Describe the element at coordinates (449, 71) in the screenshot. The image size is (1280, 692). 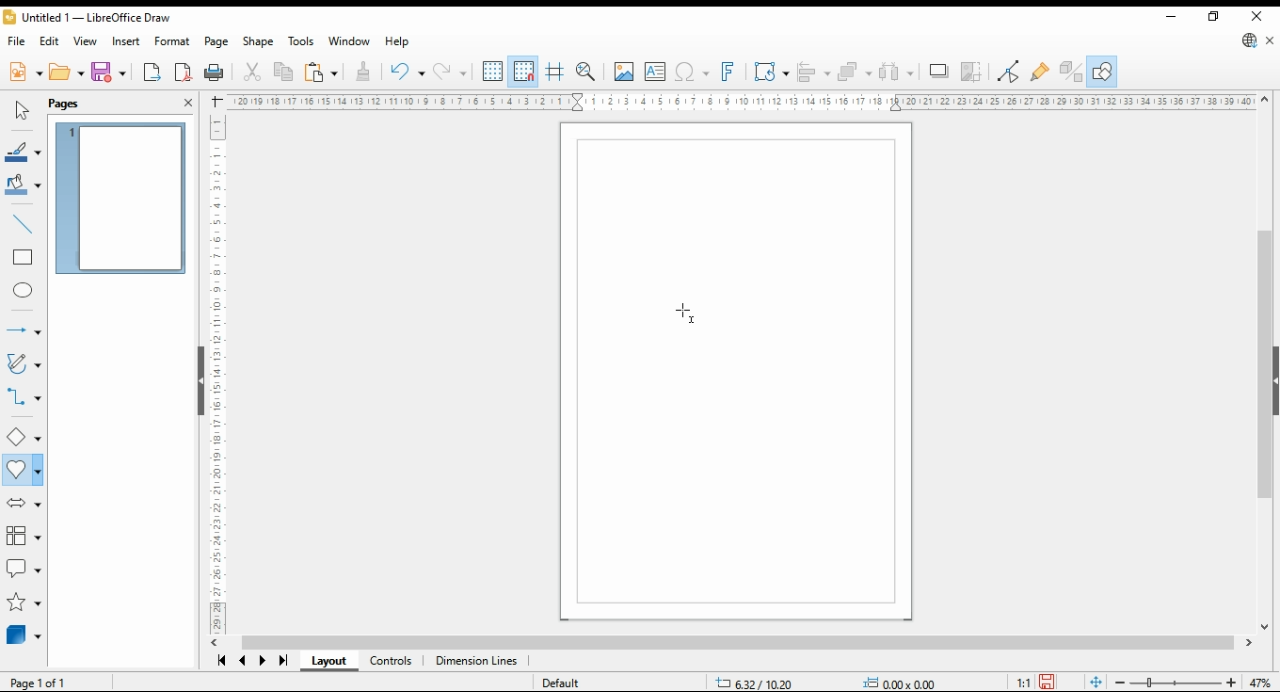
I see `redo` at that location.